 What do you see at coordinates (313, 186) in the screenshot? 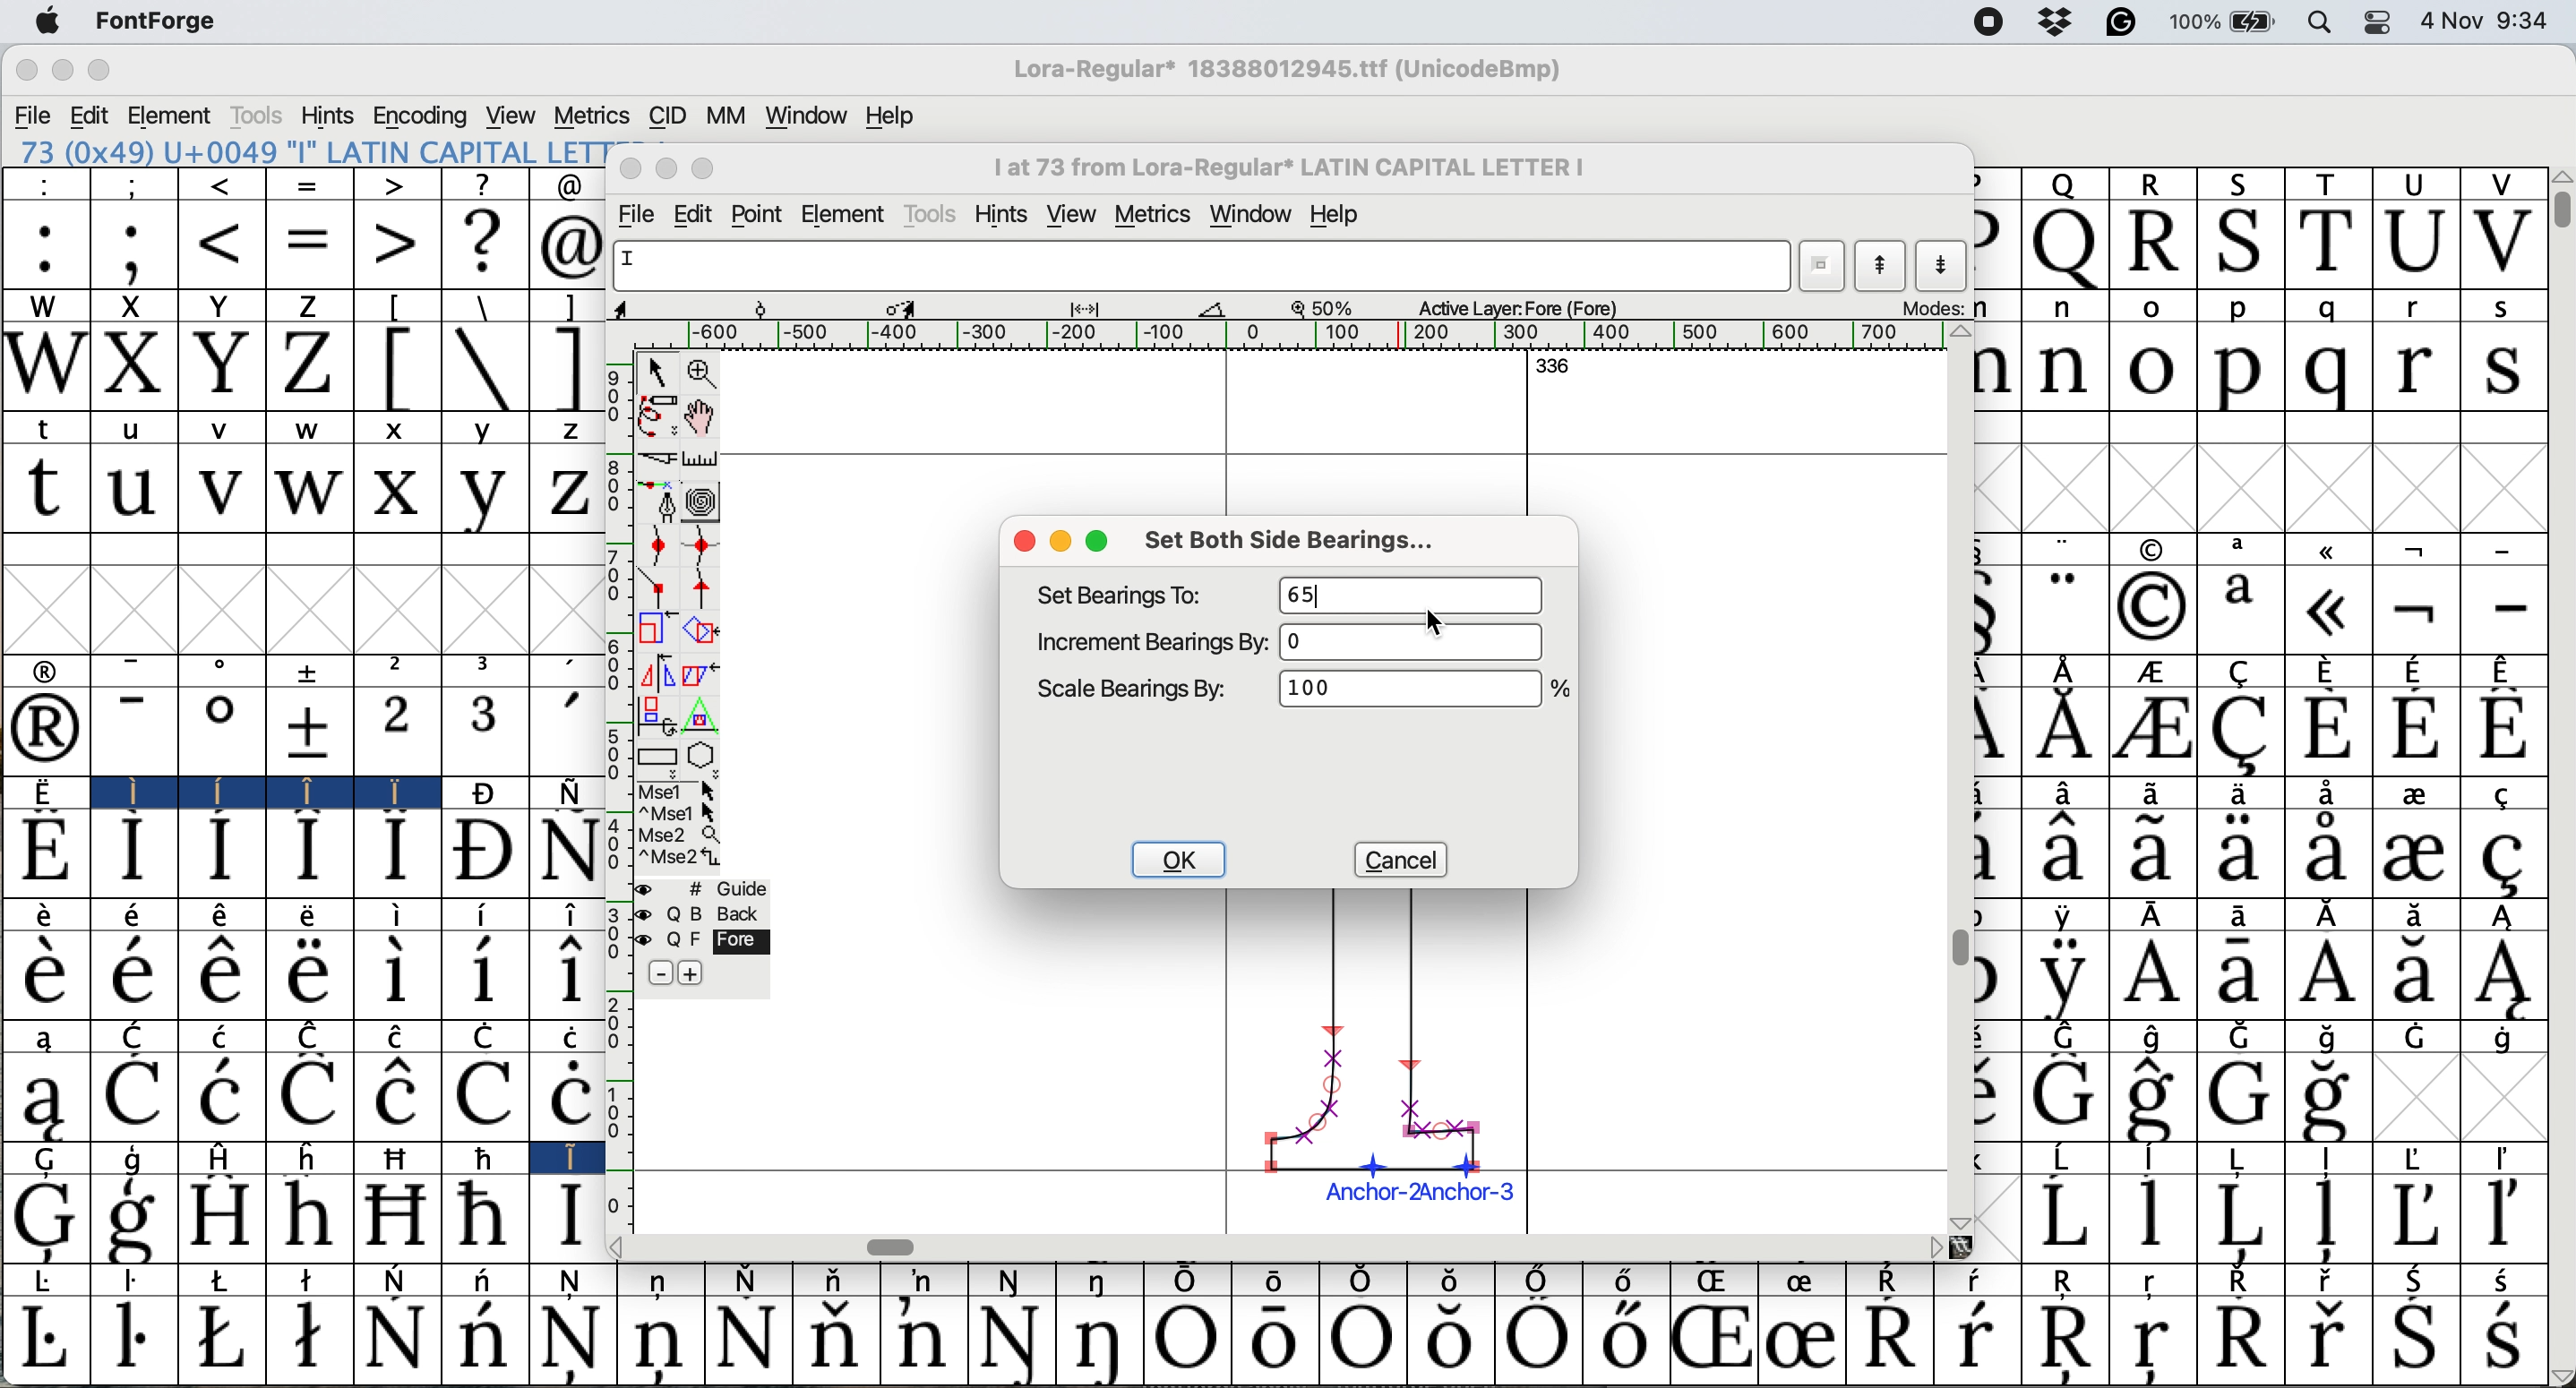
I see `=` at bounding box center [313, 186].